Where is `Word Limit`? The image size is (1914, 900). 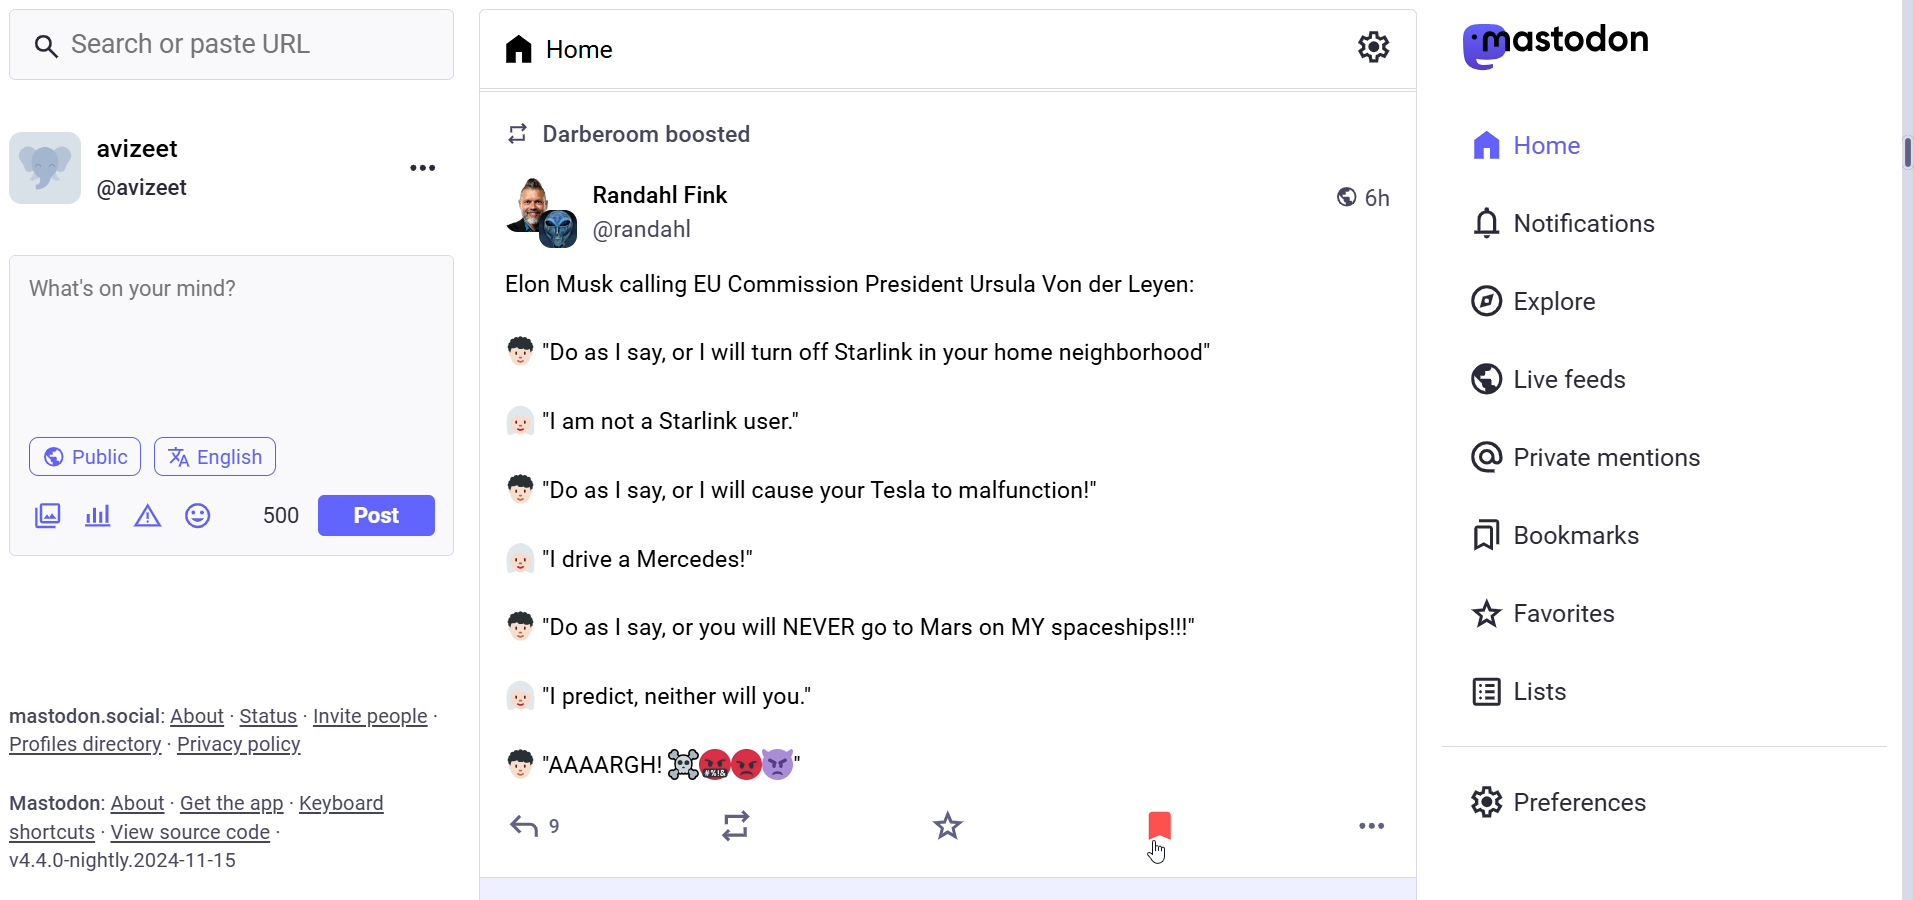 Word Limit is located at coordinates (283, 515).